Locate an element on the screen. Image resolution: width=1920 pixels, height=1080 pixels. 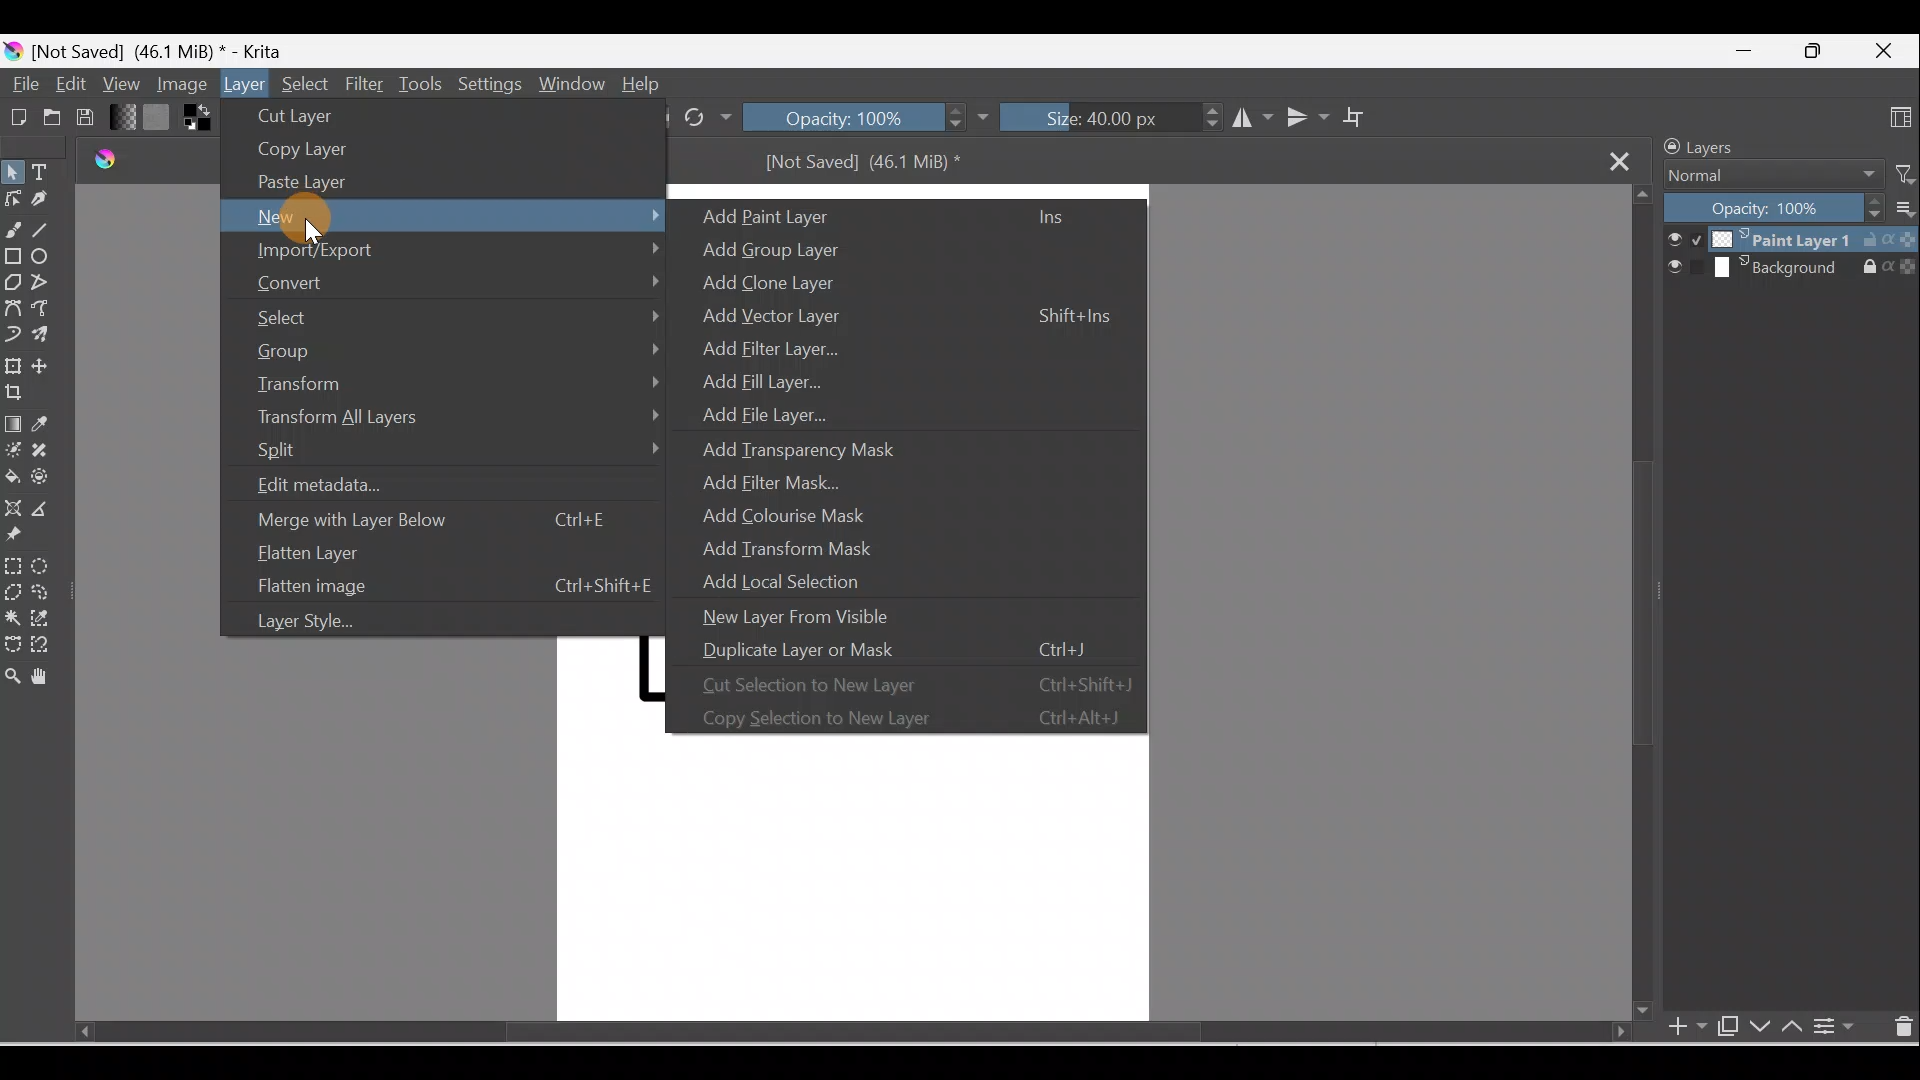
Normal Blending mode is located at coordinates (1763, 176).